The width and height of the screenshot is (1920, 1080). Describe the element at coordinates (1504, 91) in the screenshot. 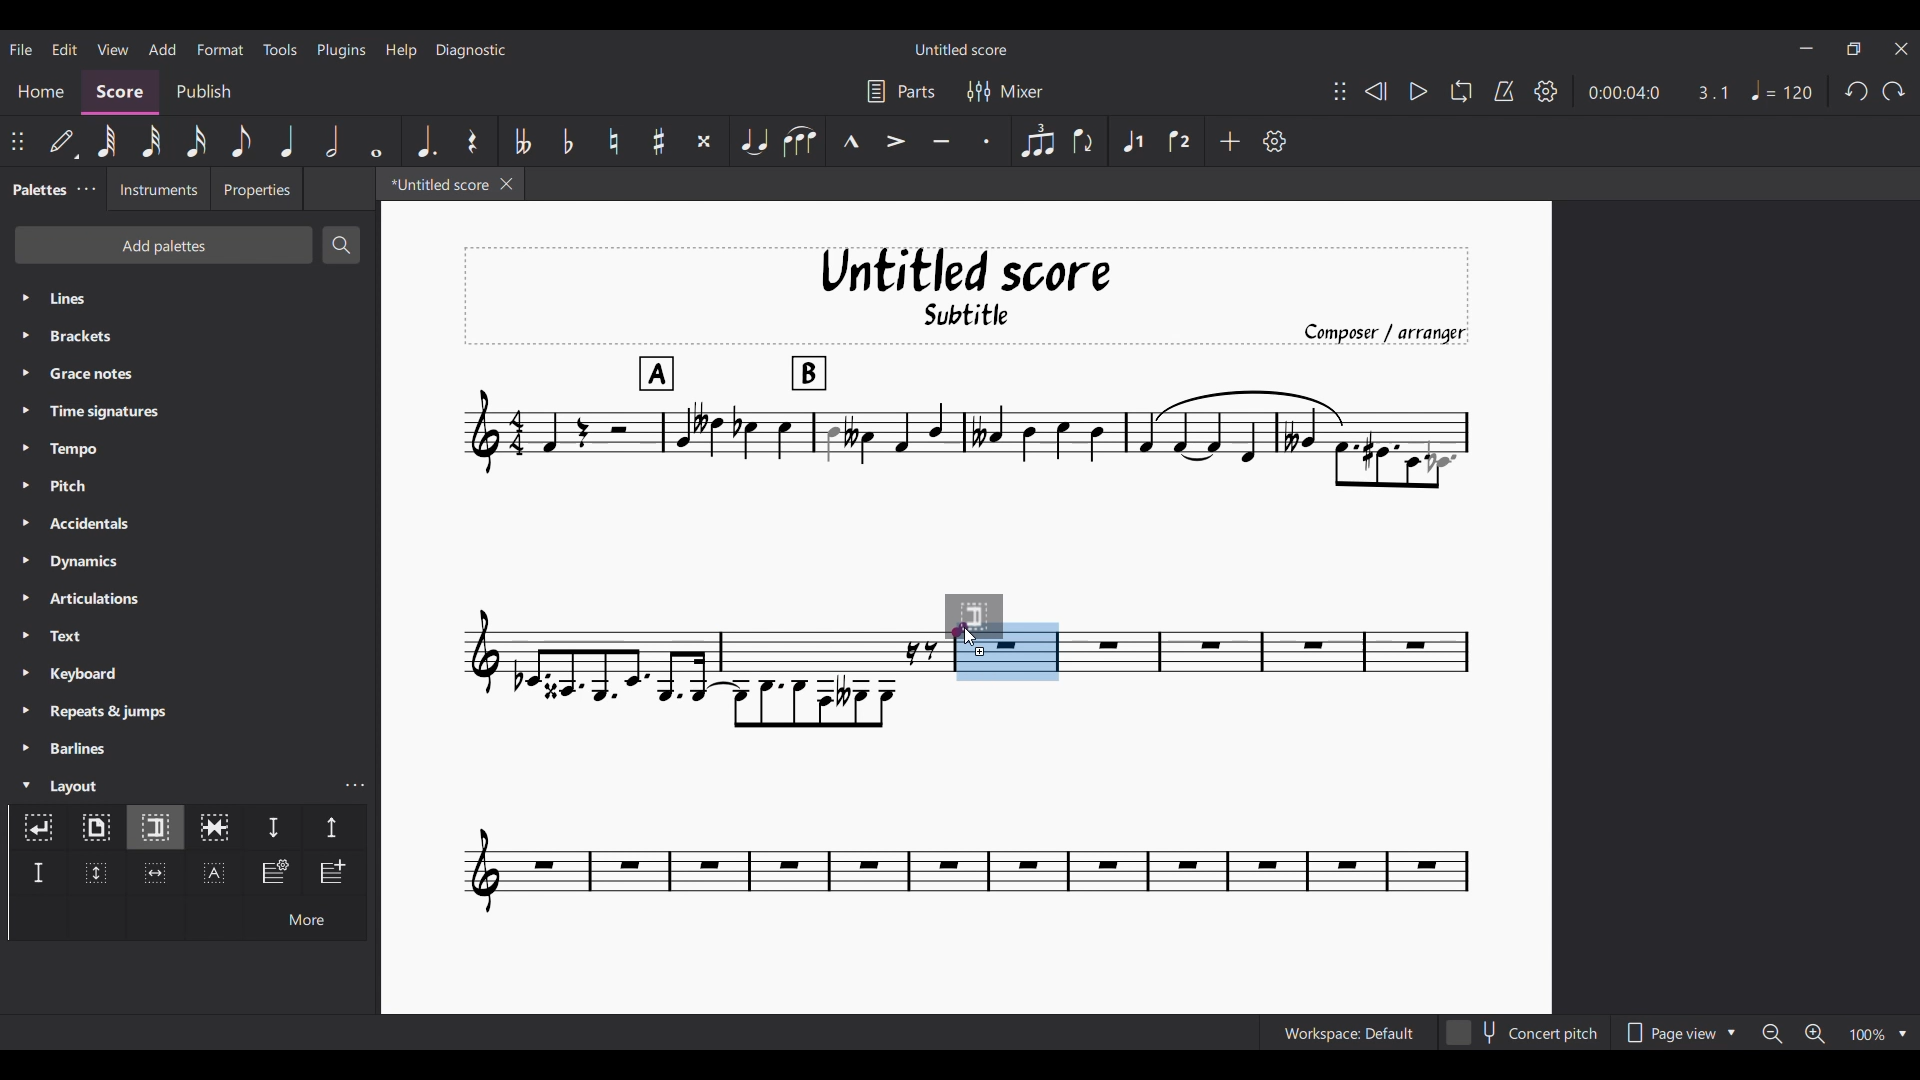

I see `Metronome` at that location.